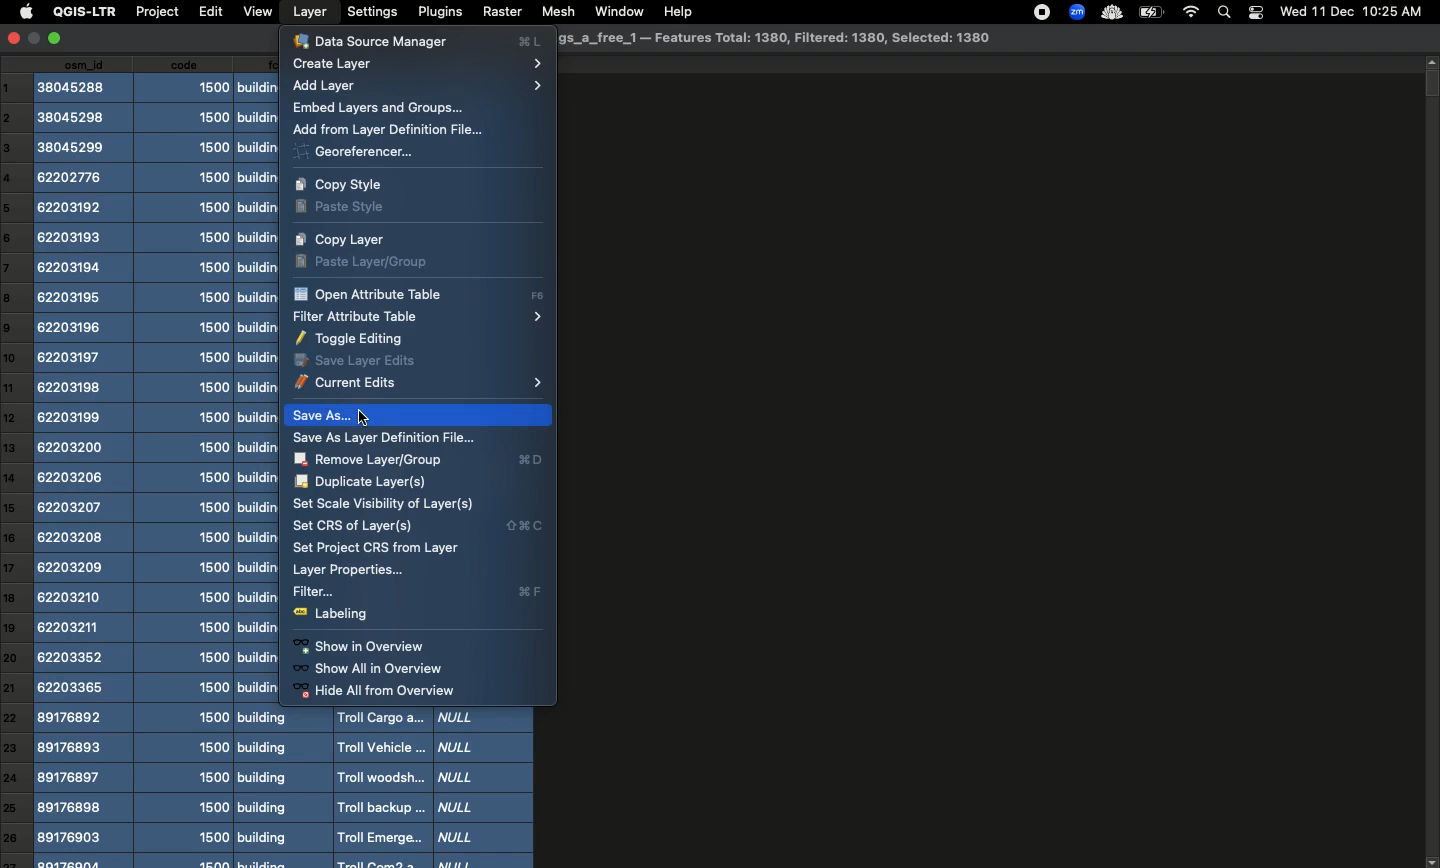  What do you see at coordinates (1075, 11) in the screenshot?
I see `zoom` at bounding box center [1075, 11].